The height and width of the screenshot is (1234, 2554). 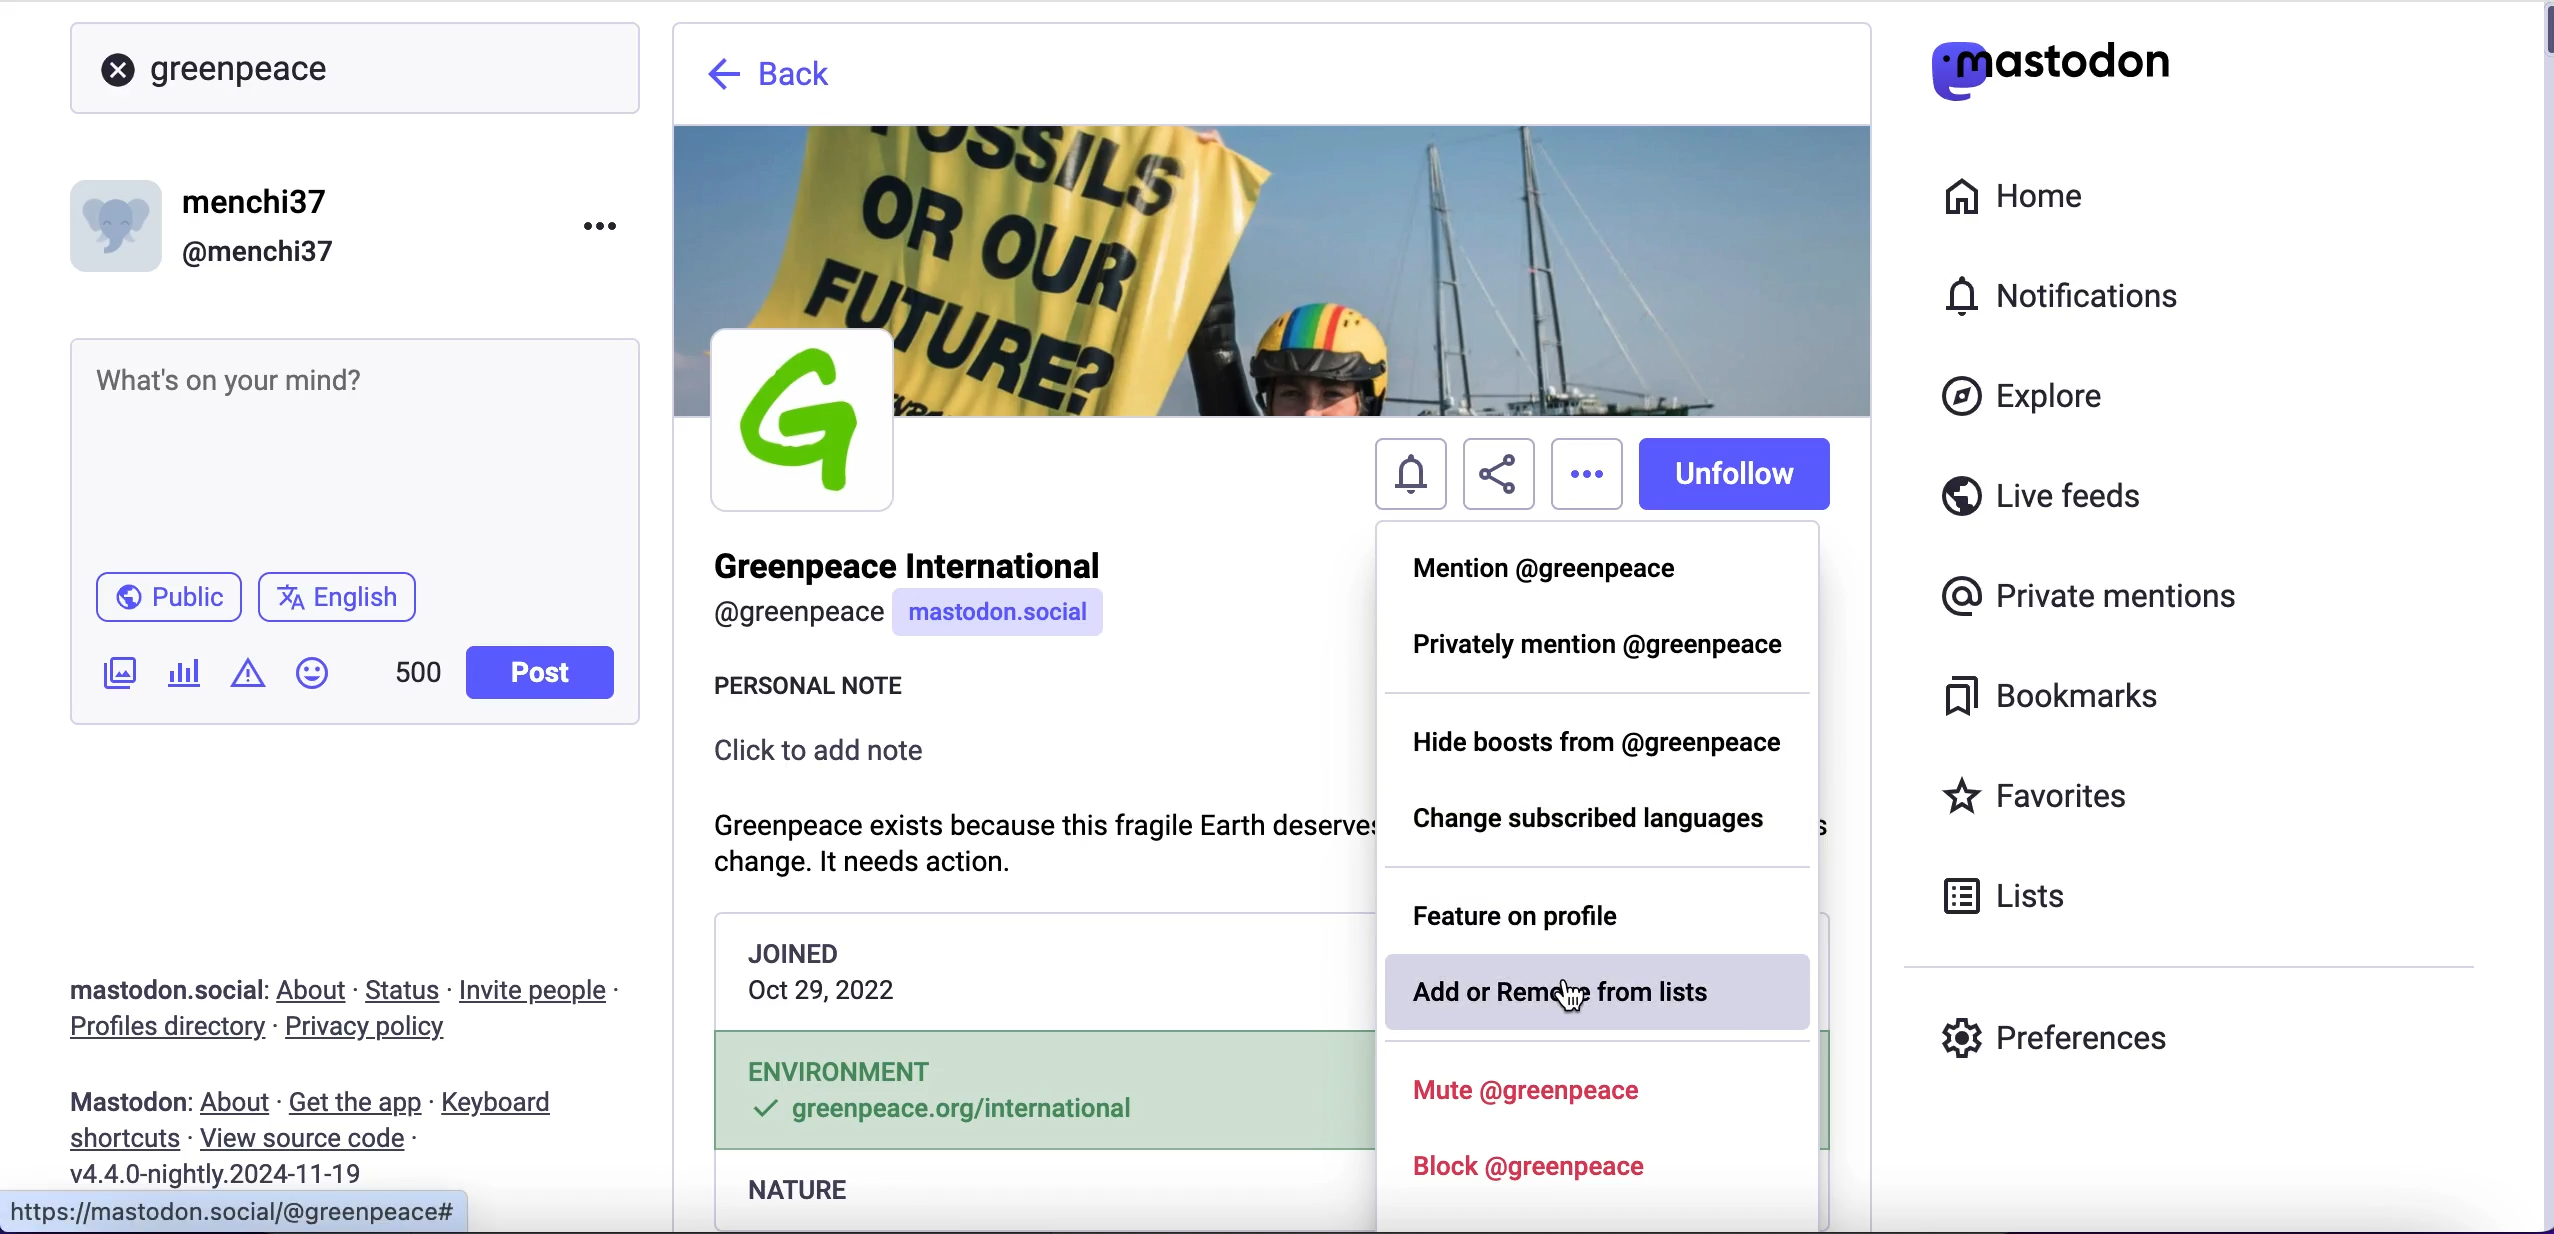 What do you see at coordinates (239, 1103) in the screenshot?
I see `about` at bounding box center [239, 1103].